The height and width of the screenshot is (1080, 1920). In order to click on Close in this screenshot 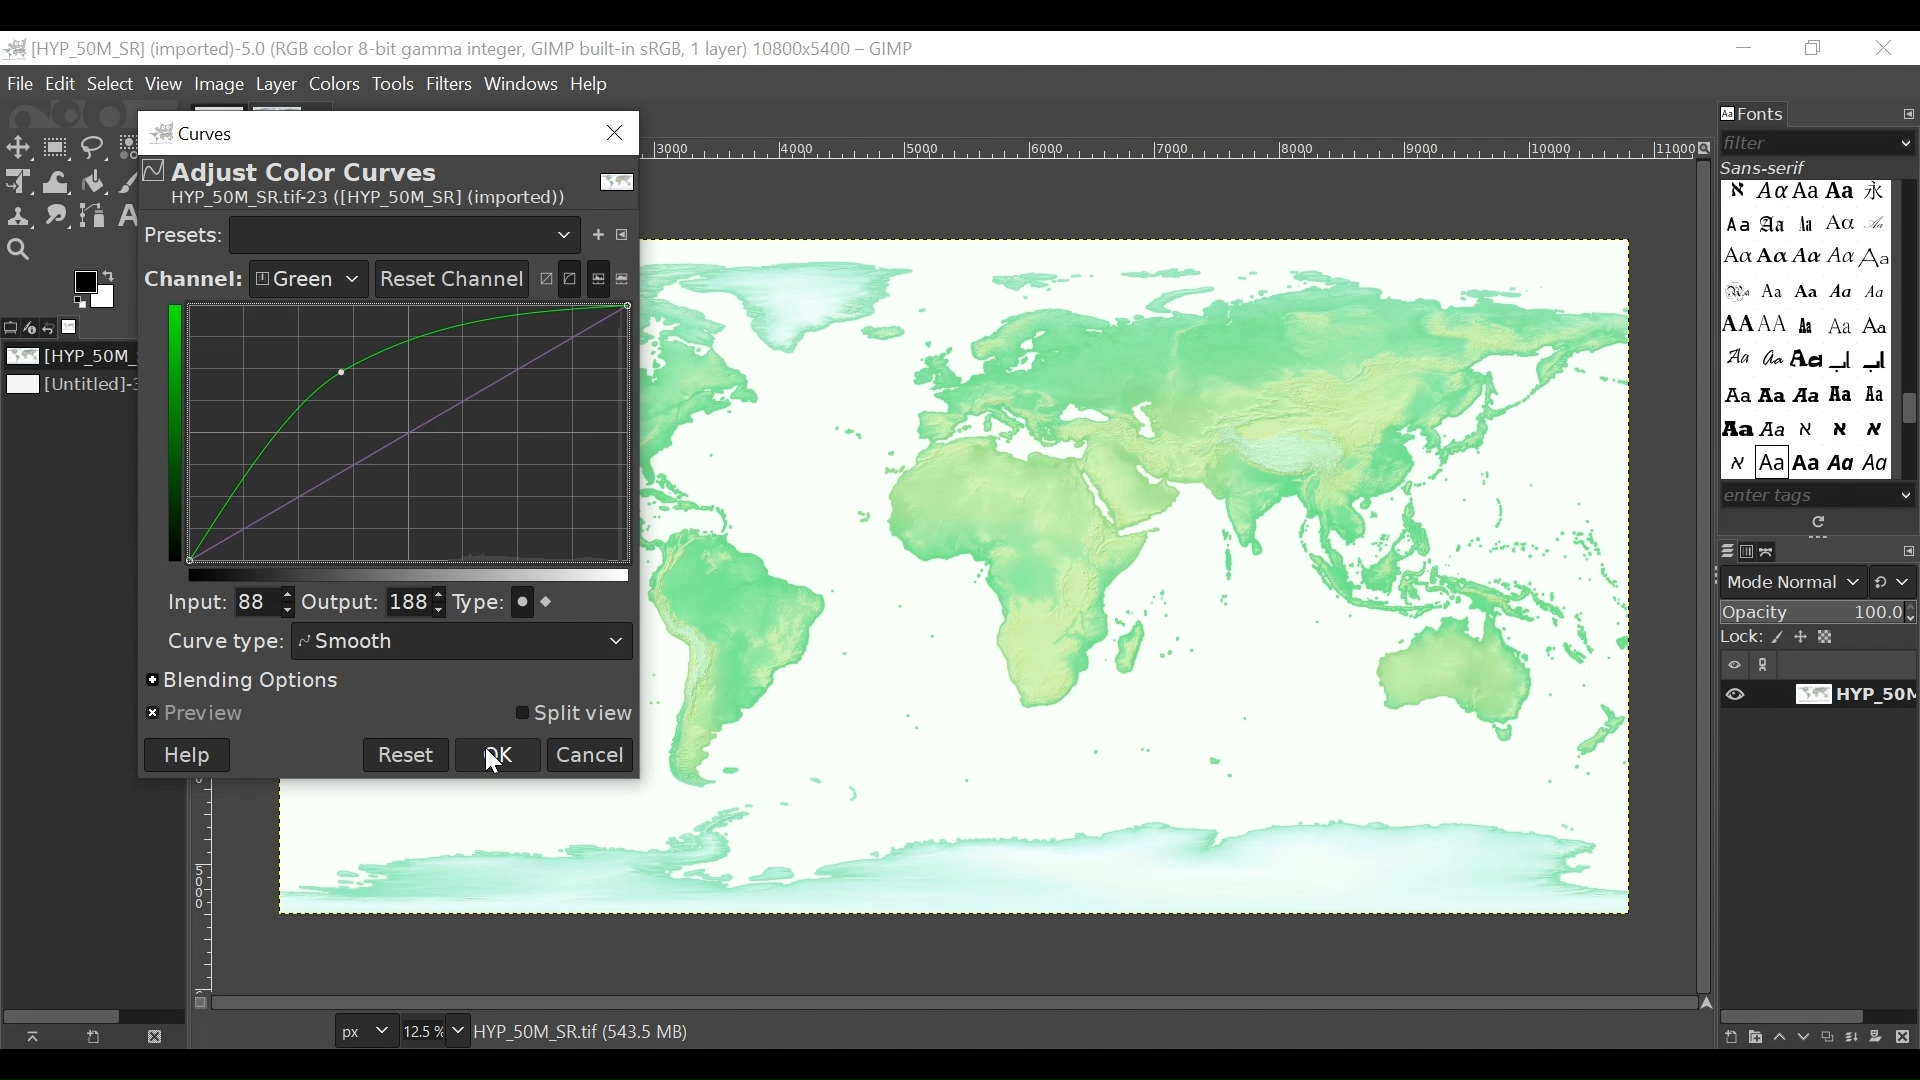, I will do `click(152, 1035)`.